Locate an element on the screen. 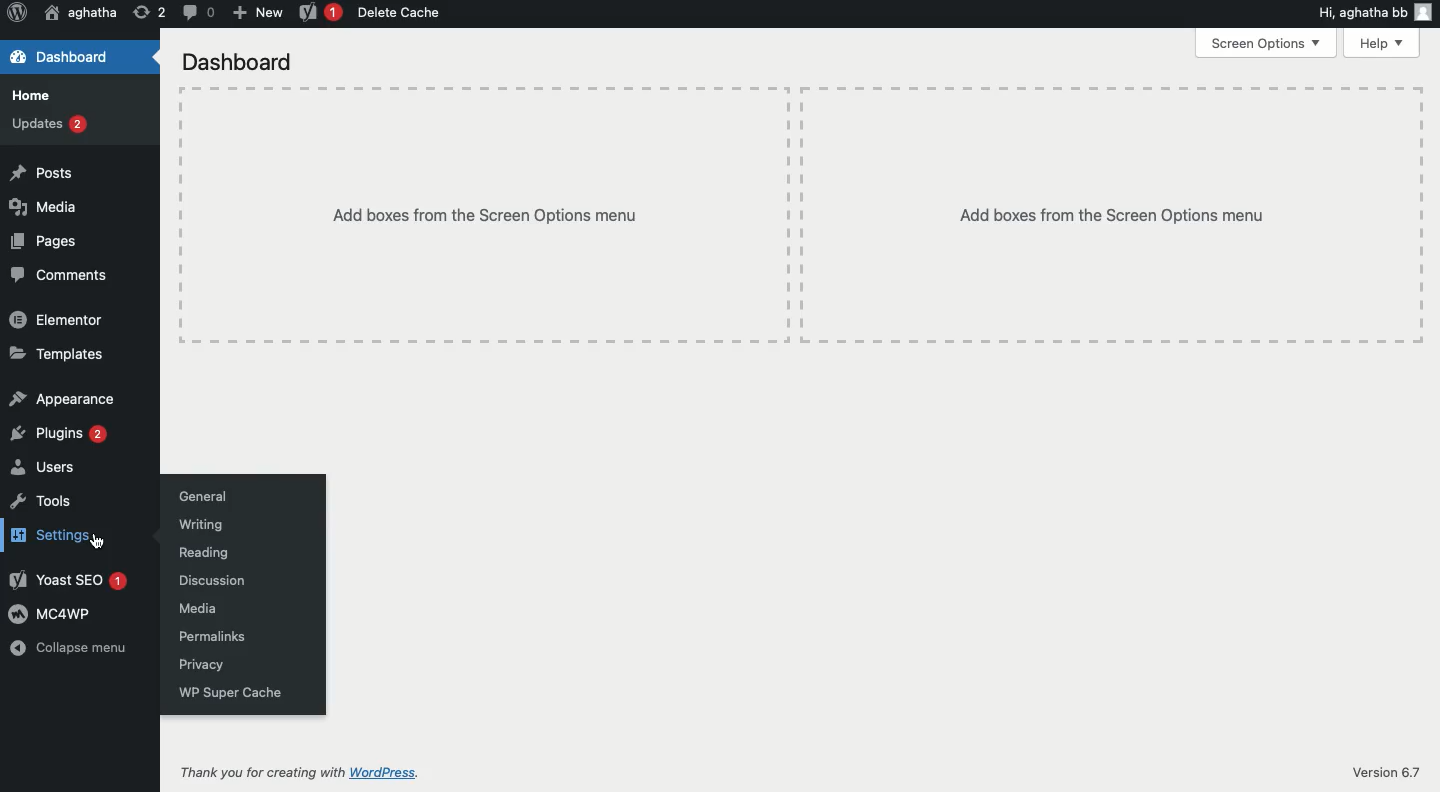 The height and width of the screenshot is (792, 1440). ‘Add boxes from the Screen Options menu is located at coordinates (481, 216).